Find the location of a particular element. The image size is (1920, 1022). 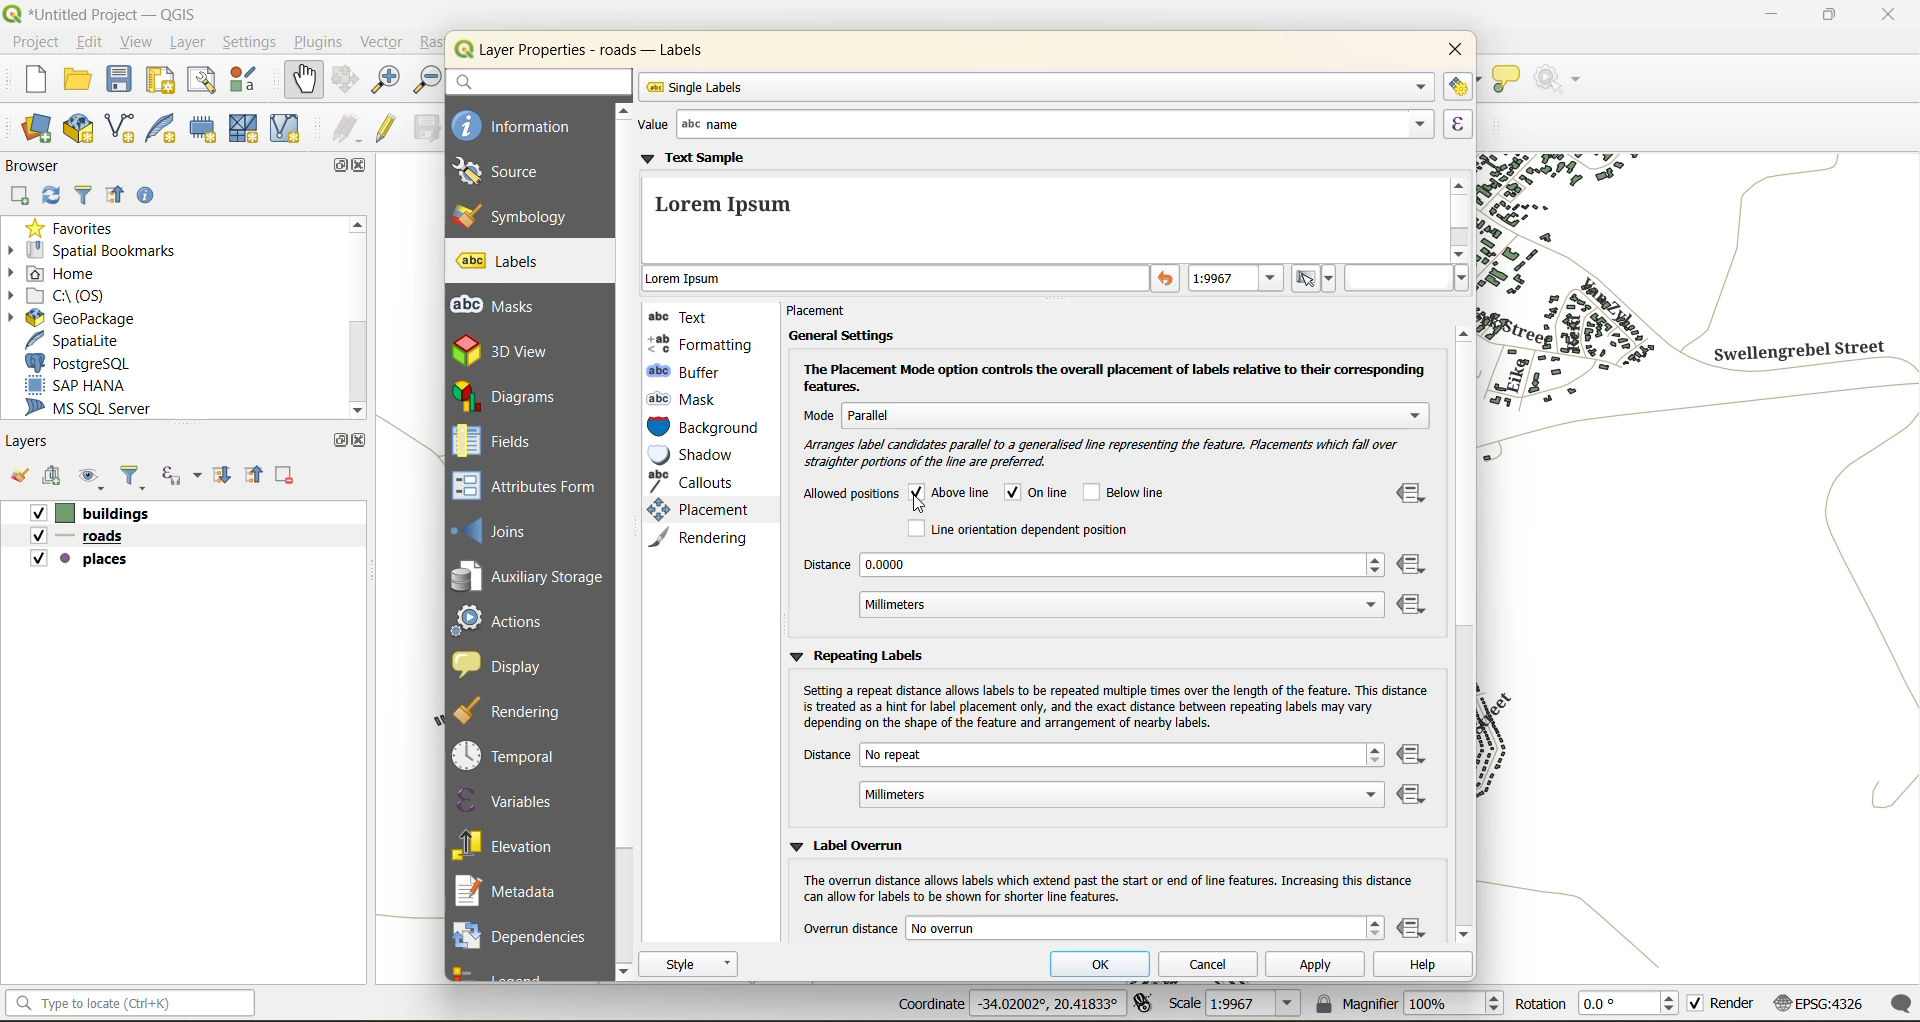

general settings is located at coordinates (839, 335).